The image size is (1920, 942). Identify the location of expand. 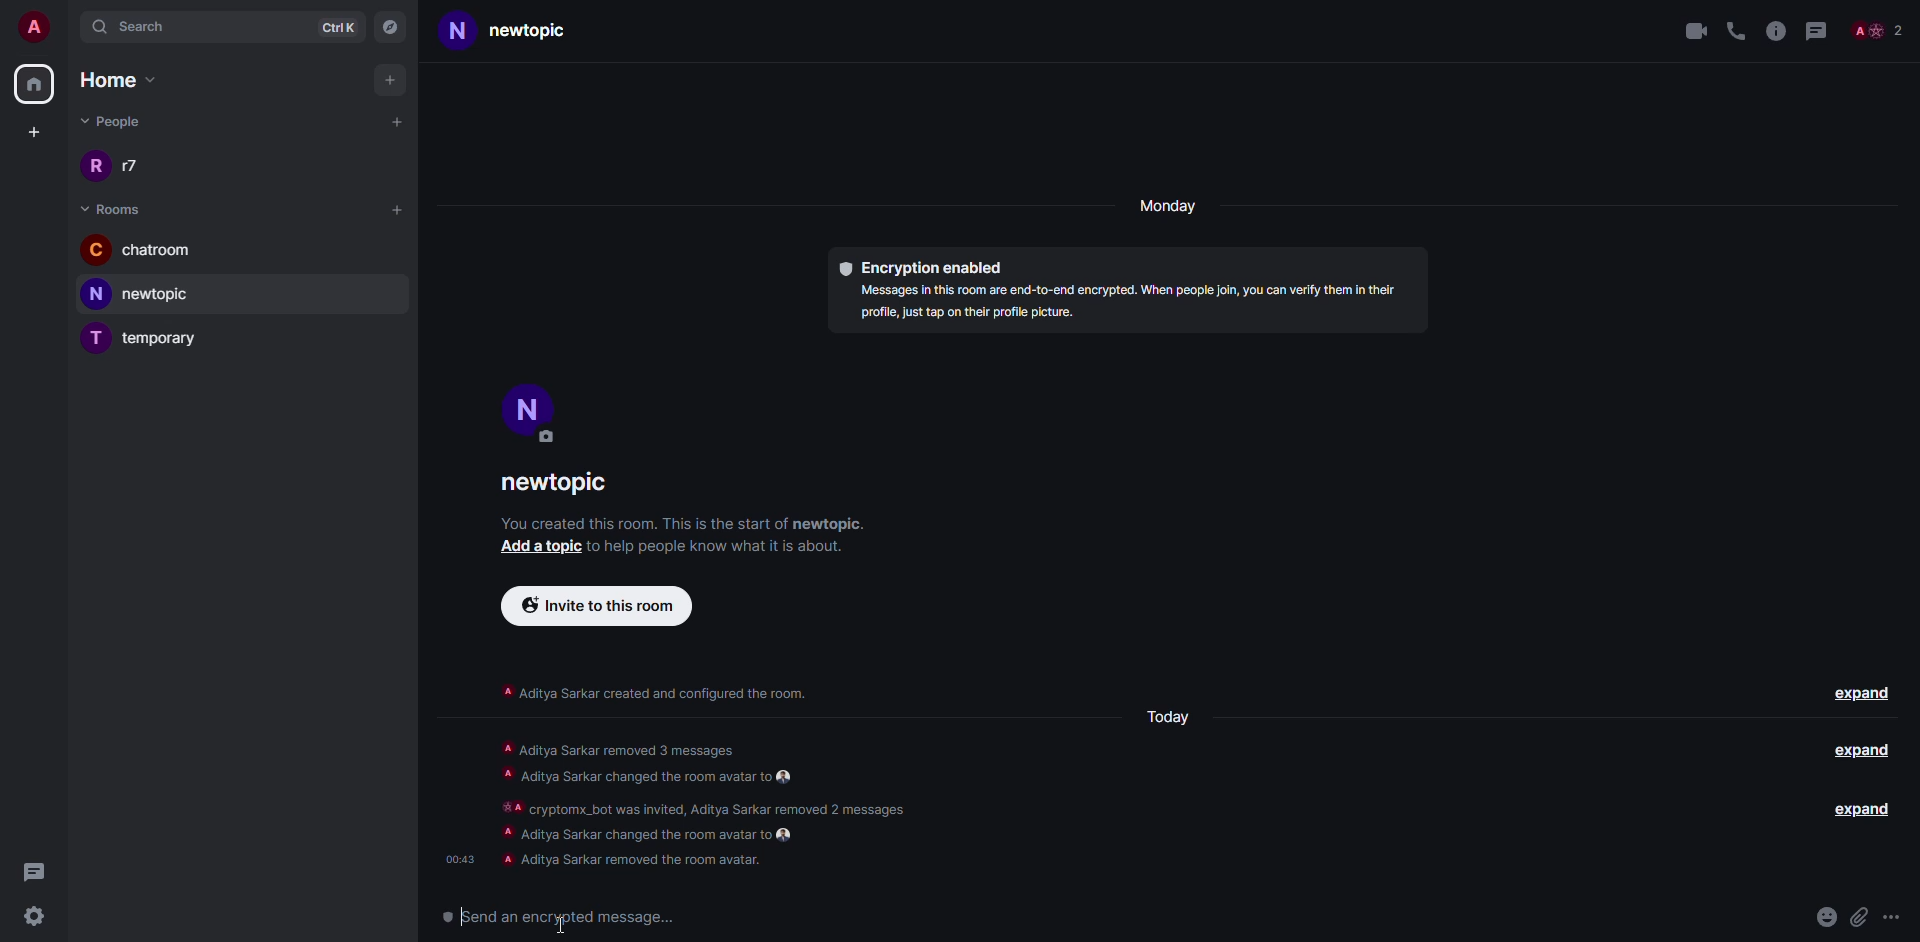
(1864, 693).